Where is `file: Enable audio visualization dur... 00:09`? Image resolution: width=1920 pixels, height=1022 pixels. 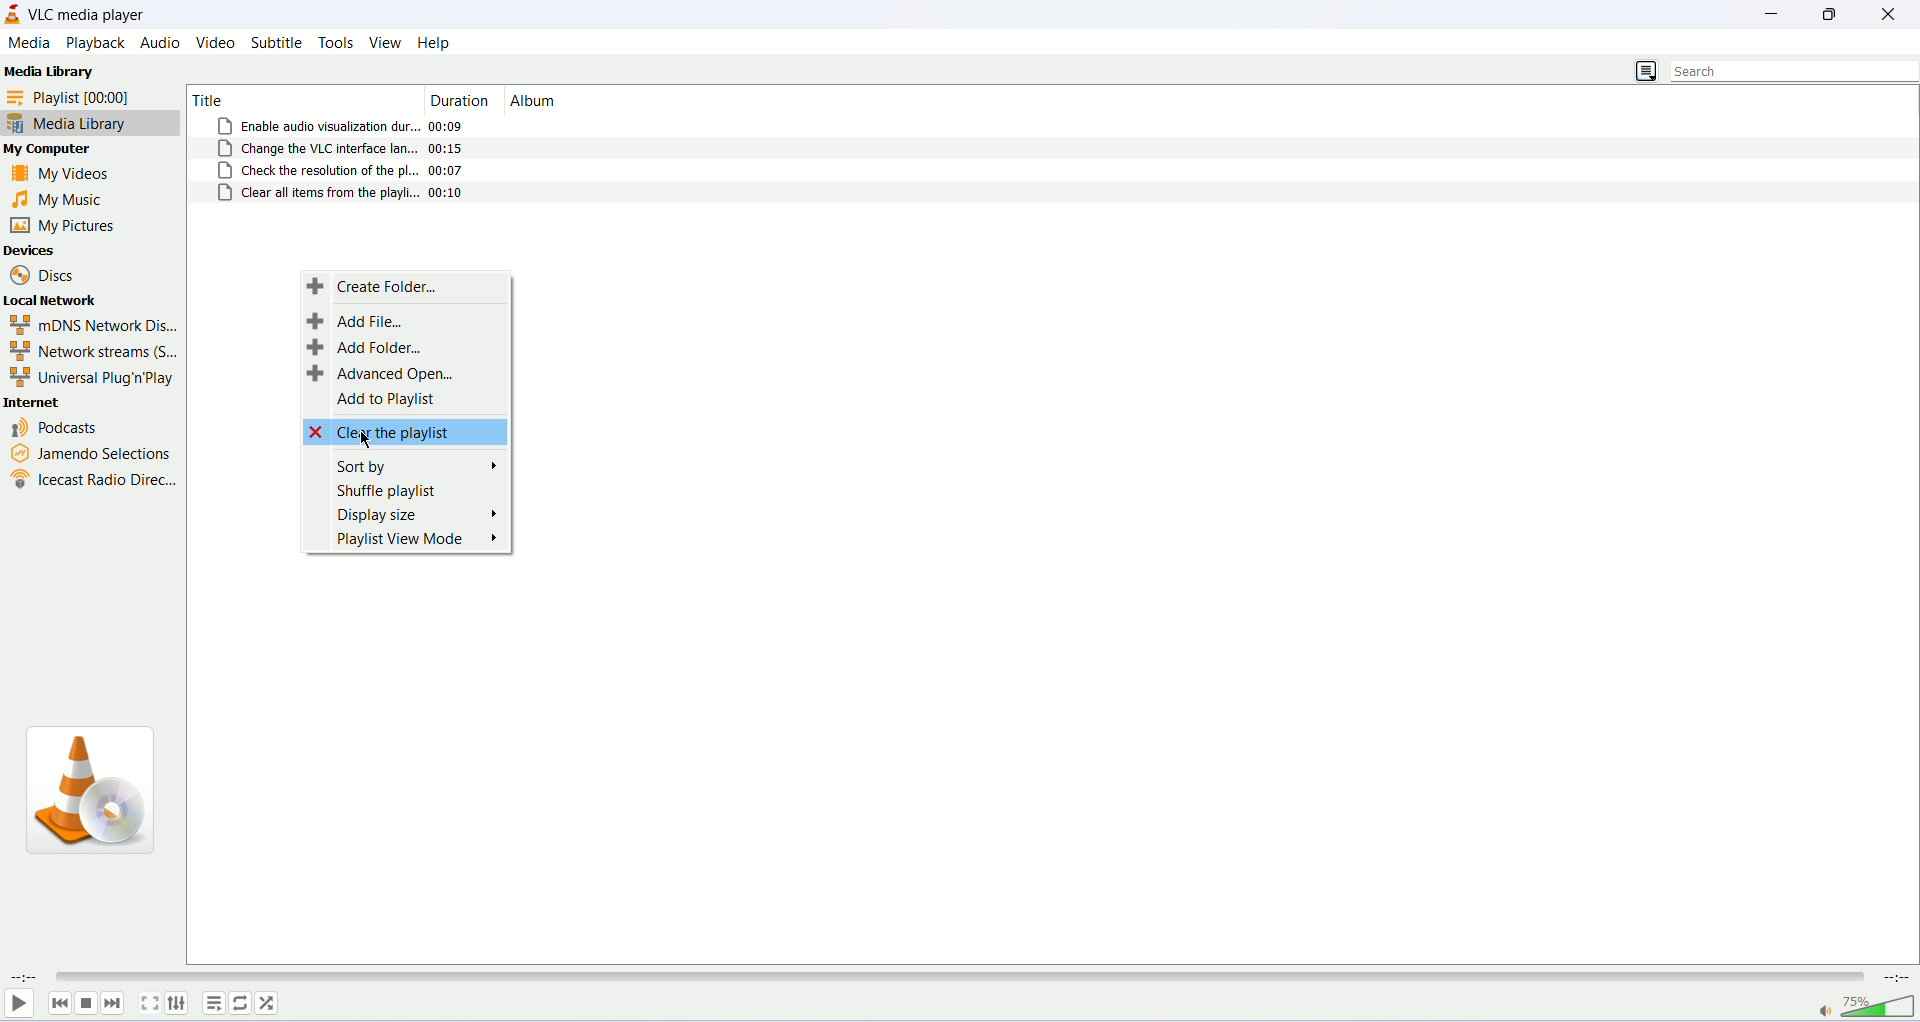 file: Enable audio visualization dur... 00:09 is located at coordinates (340, 126).